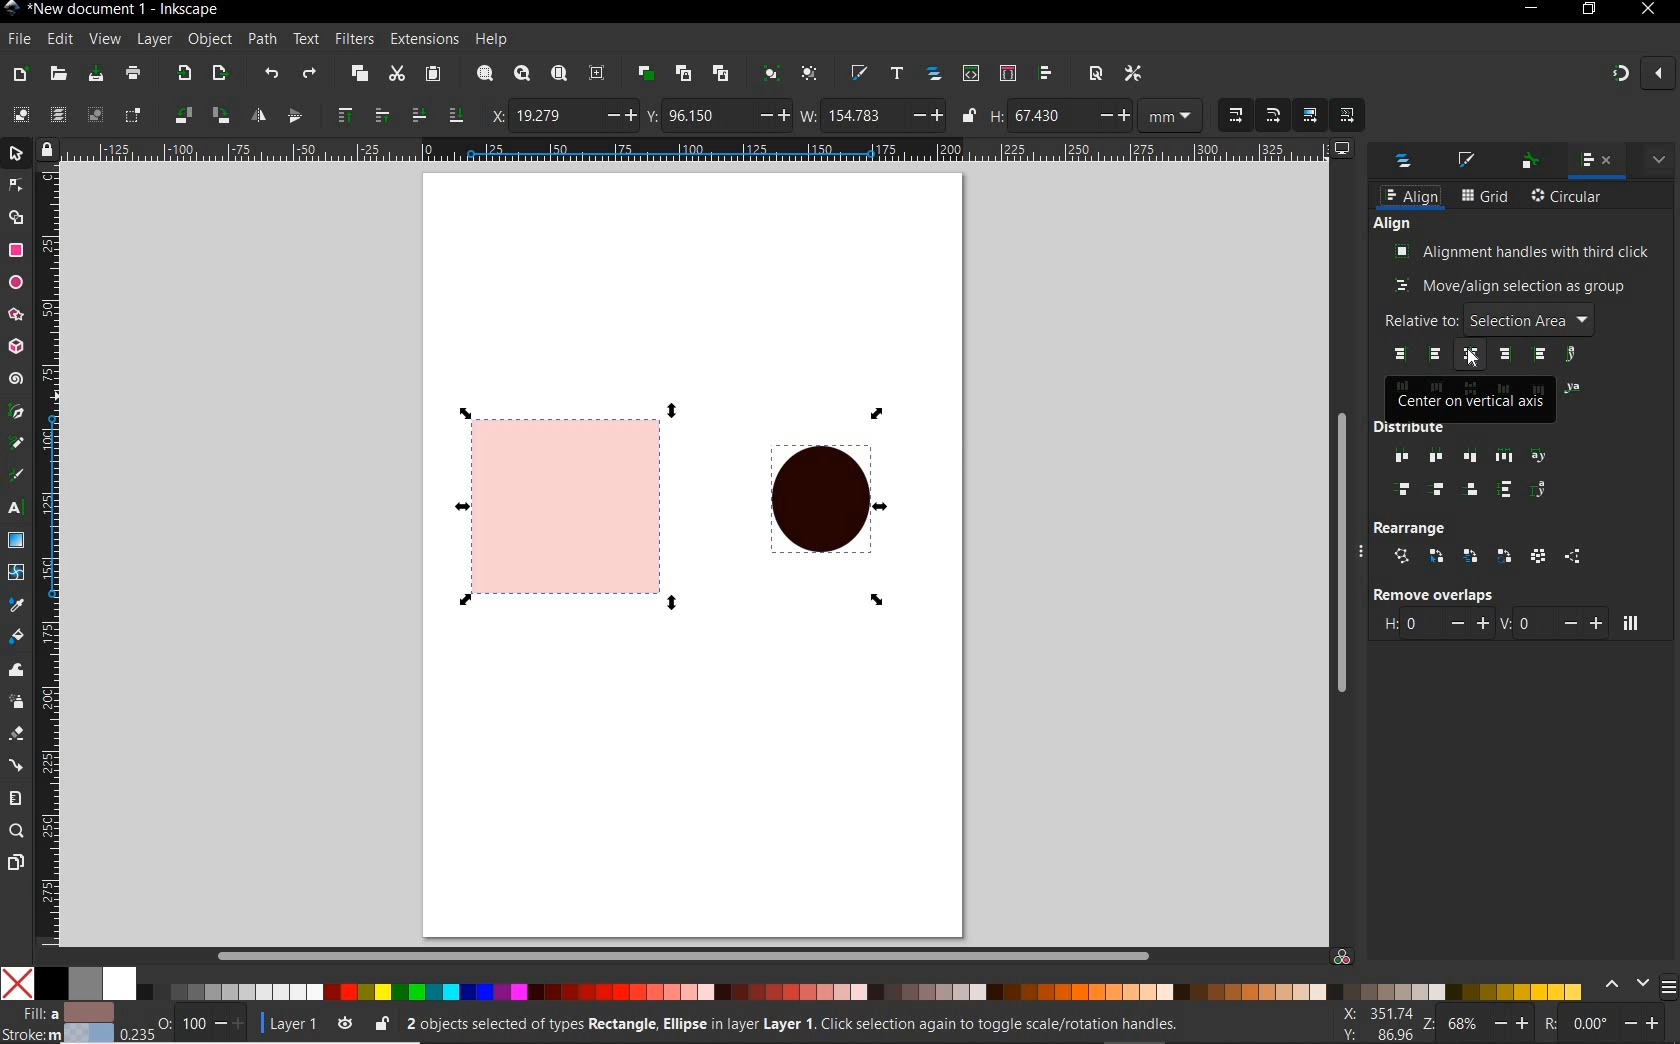  Describe the element at coordinates (817, 1027) in the screenshot. I see `no object selected` at that location.